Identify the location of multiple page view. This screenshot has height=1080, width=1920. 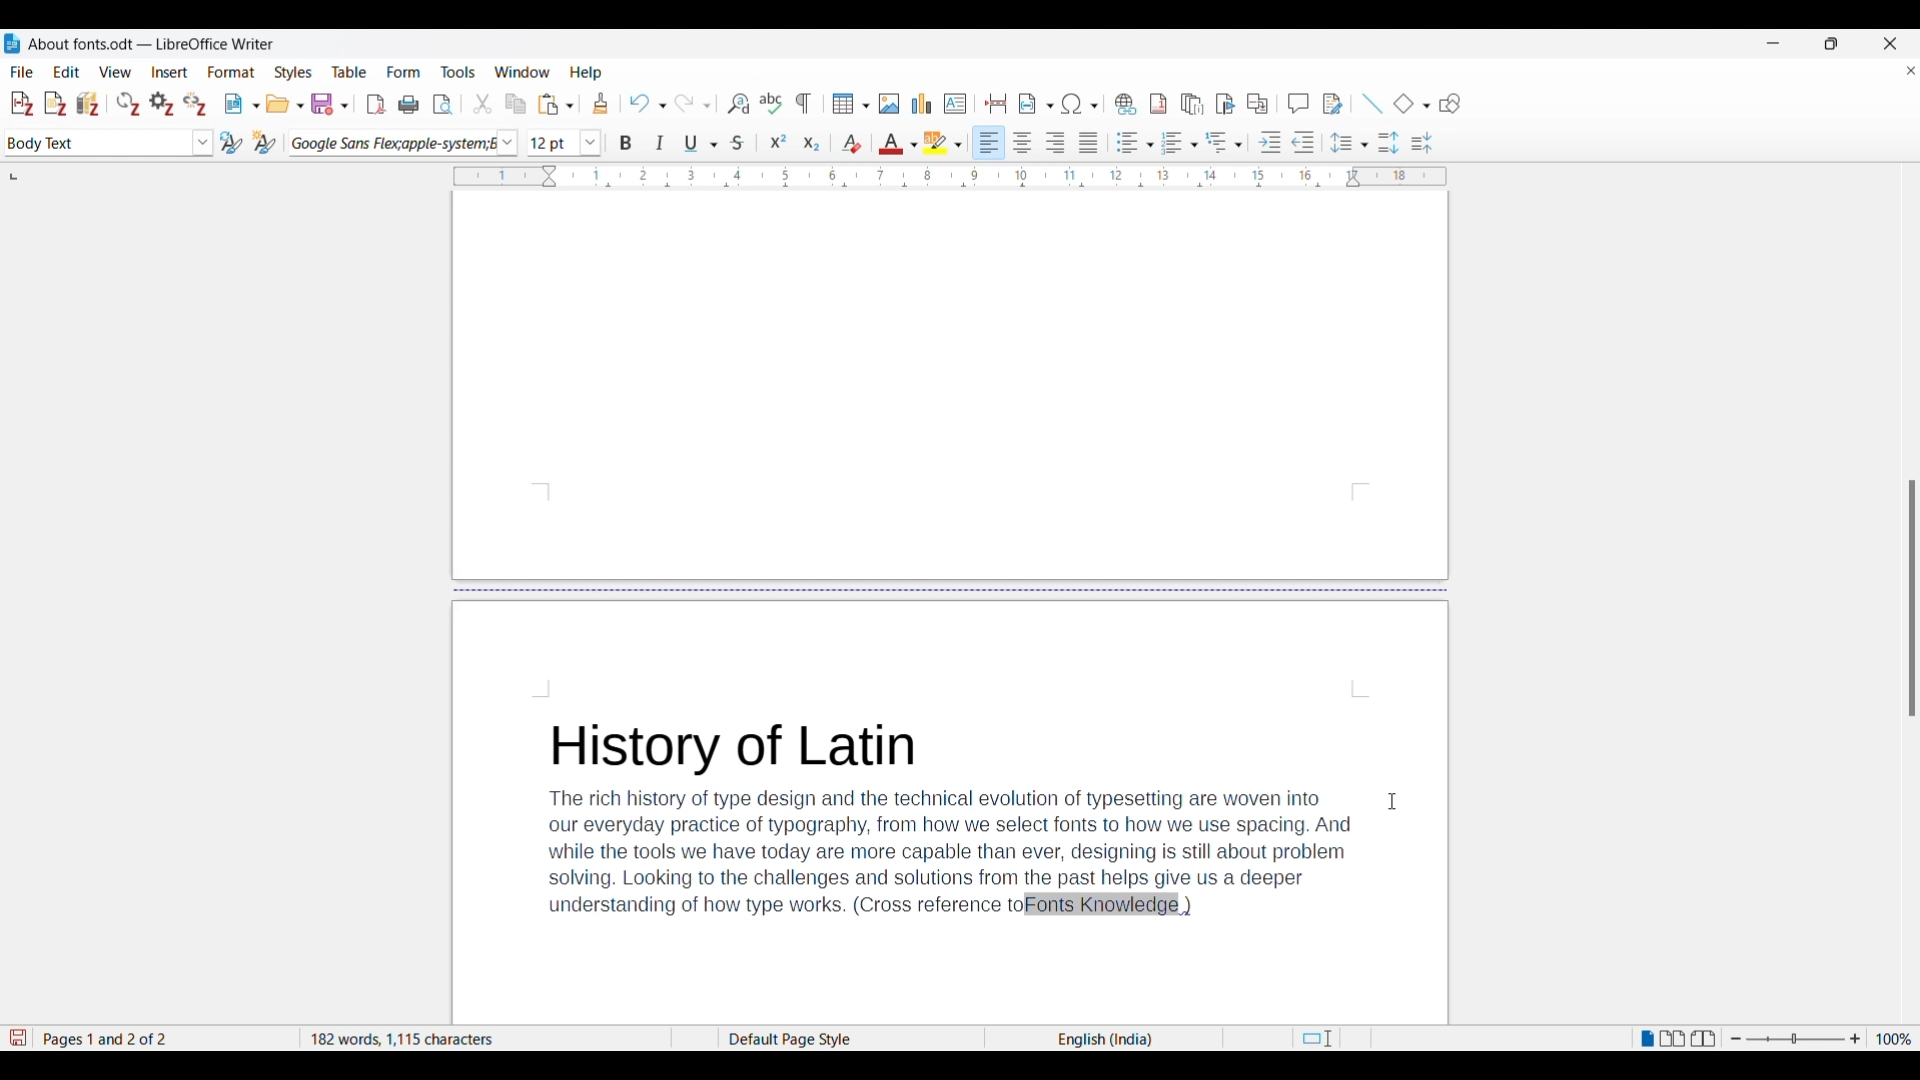
(1674, 1042).